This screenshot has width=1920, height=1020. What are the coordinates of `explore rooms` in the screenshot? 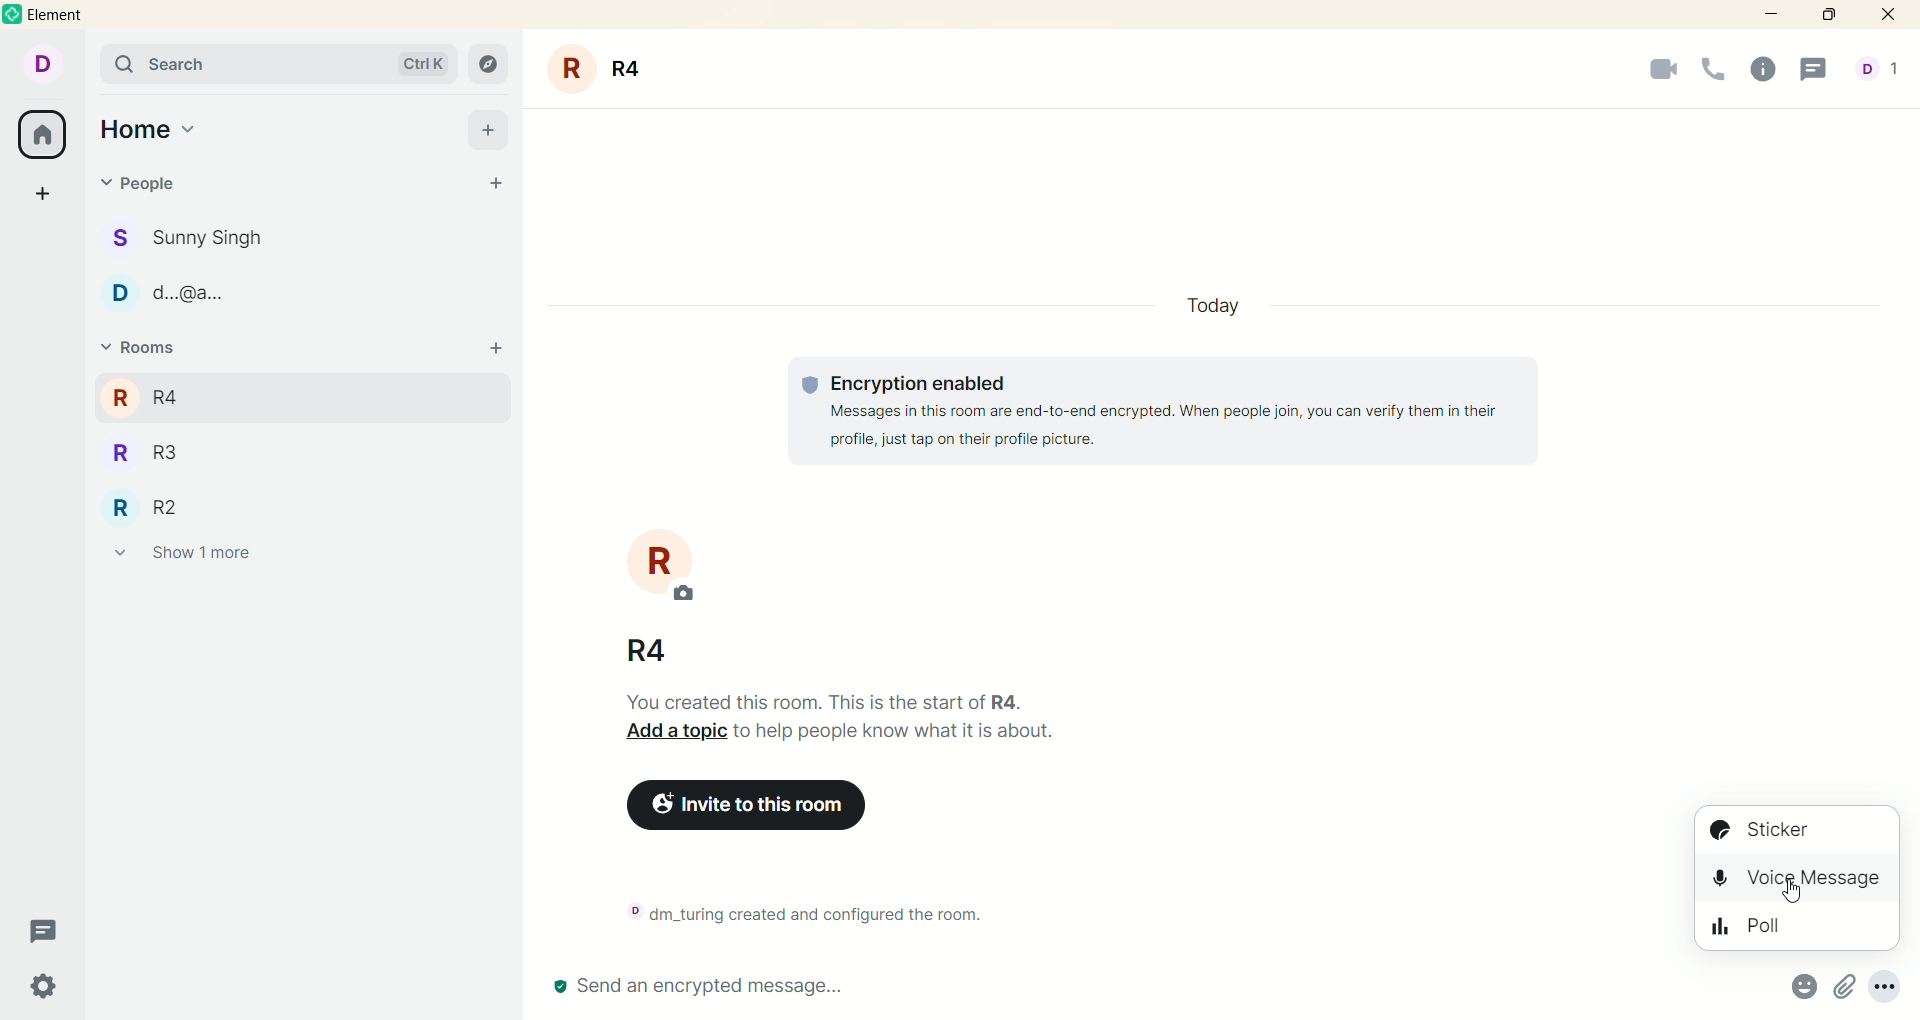 It's located at (490, 63).